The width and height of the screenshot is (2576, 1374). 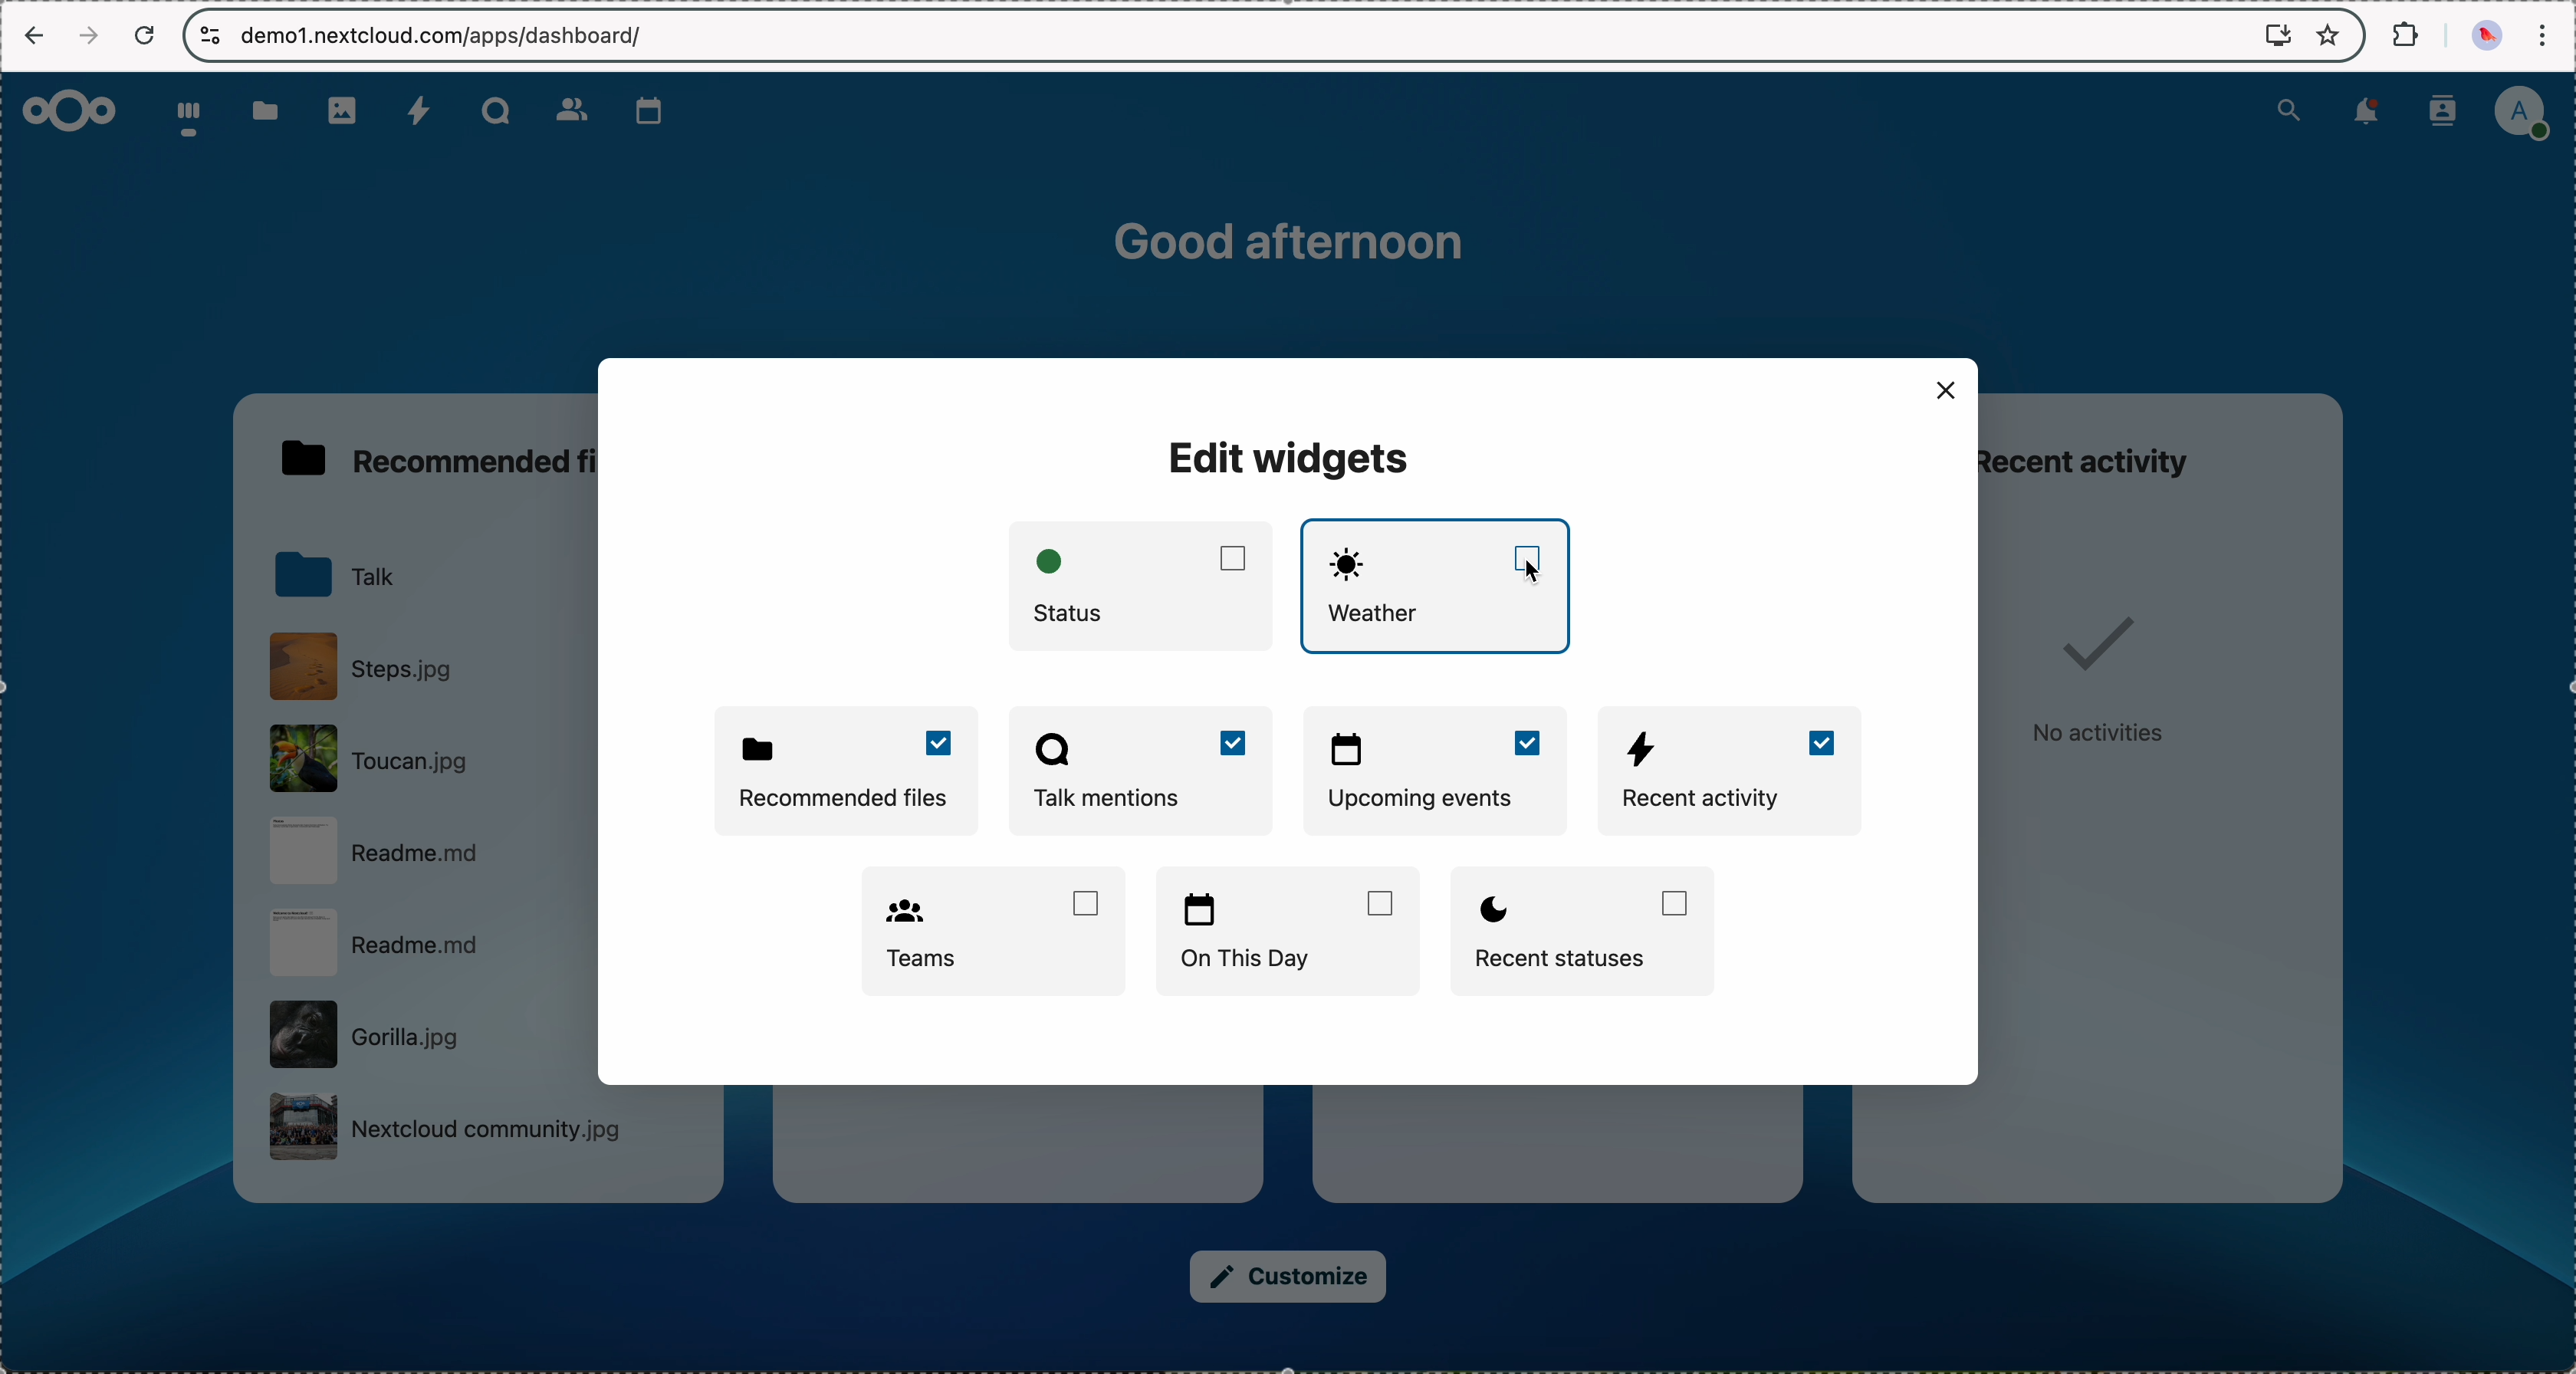 I want to click on recent statuses, so click(x=1589, y=933).